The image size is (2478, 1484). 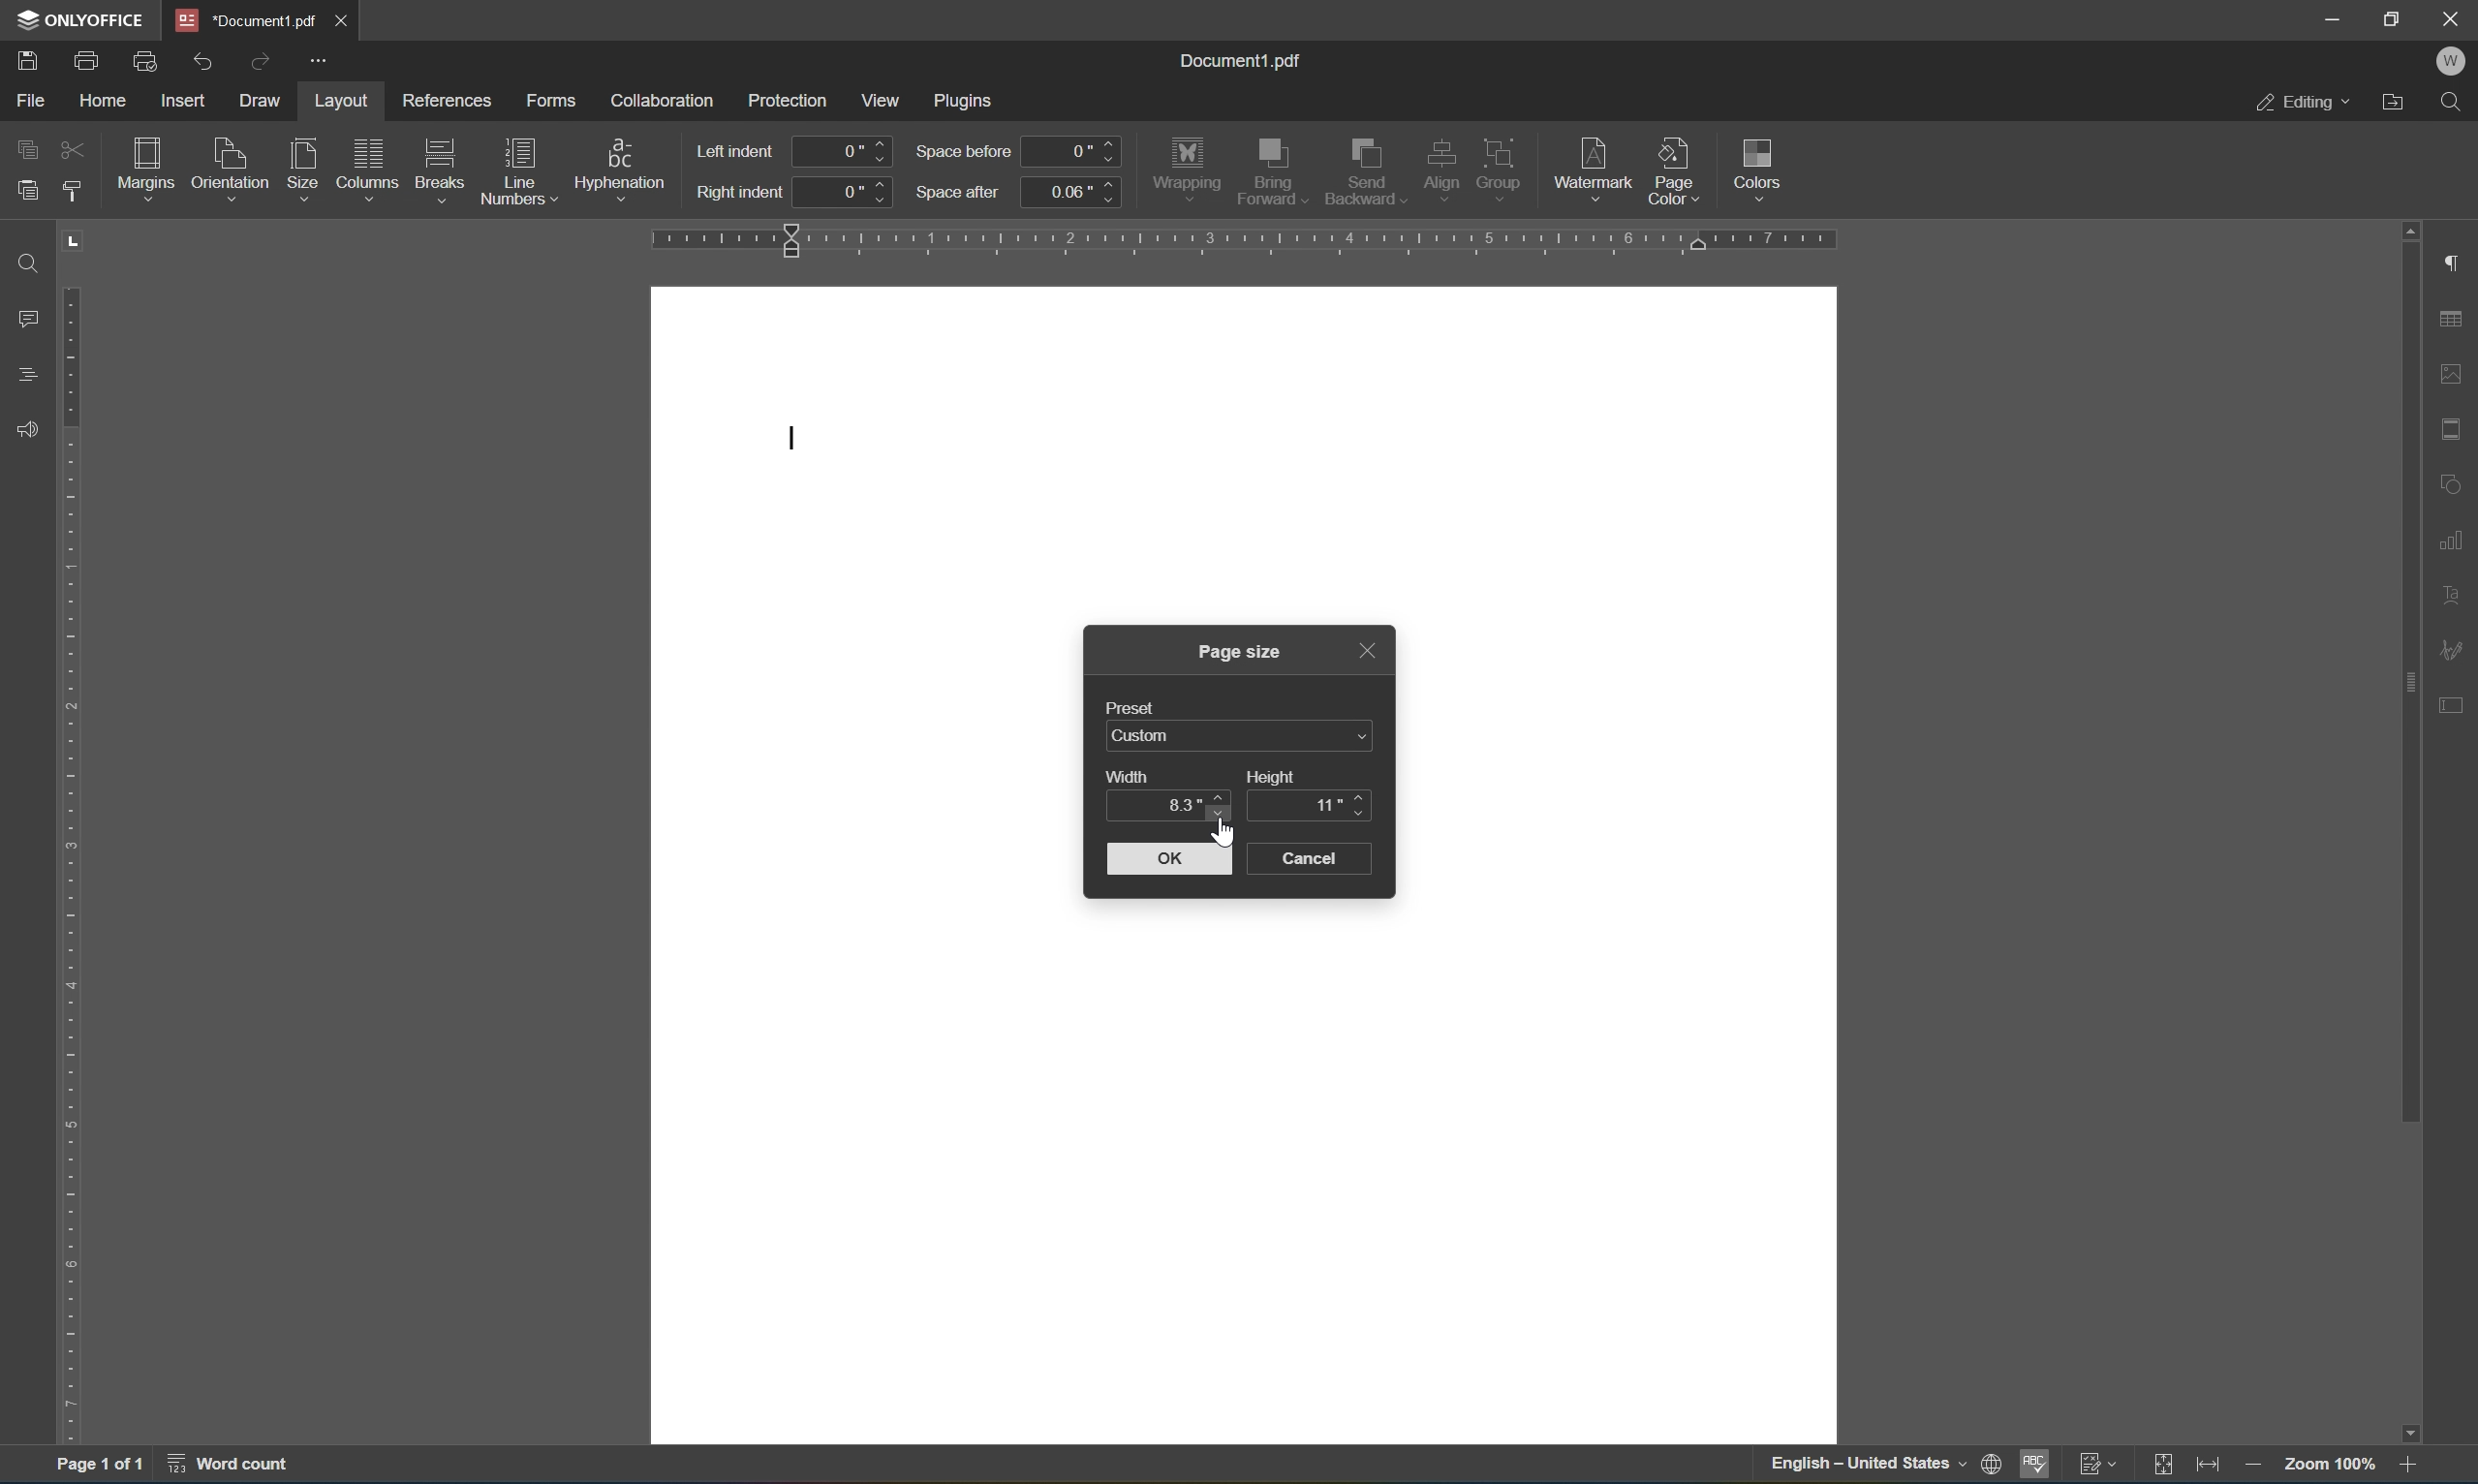 What do you see at coordinates (968, 98) in the screenshot?
I see `plugins` at bounding box center [968, 98].